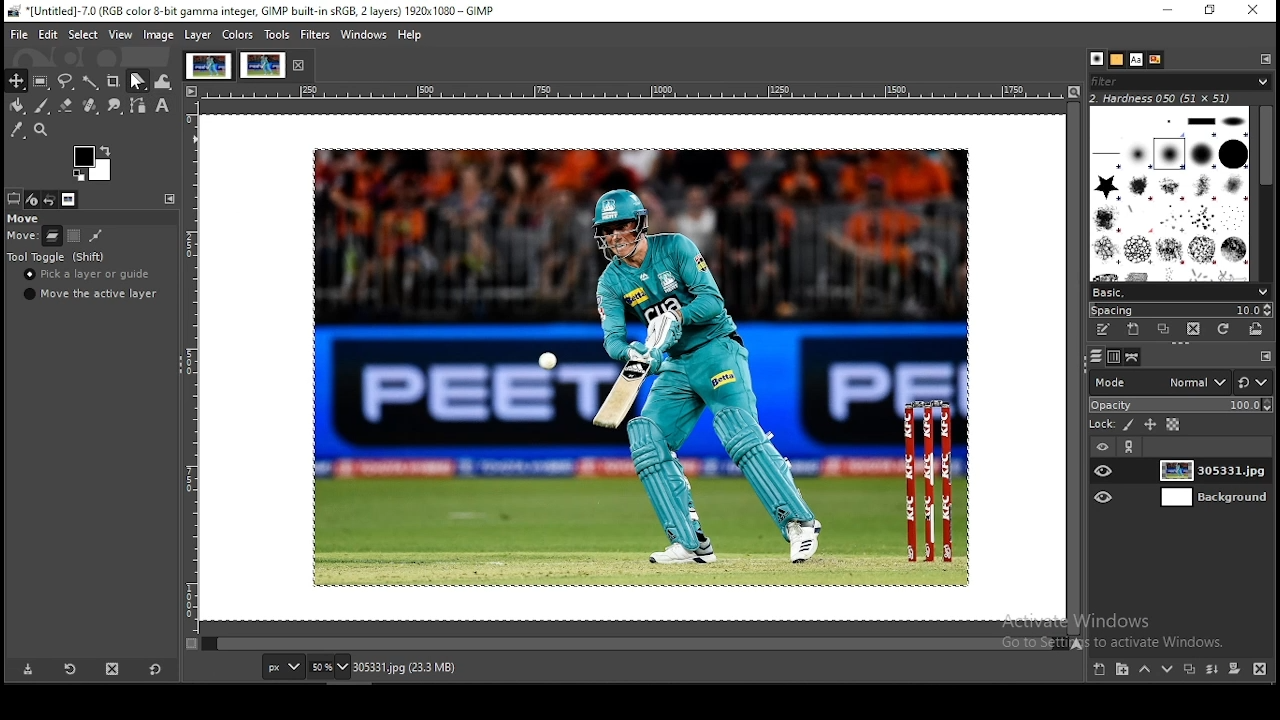 This screenshot has height=720, width=1280. Describe the element at coordinates (1261, 669) in the screenshot. I see `delete layer` at that location.